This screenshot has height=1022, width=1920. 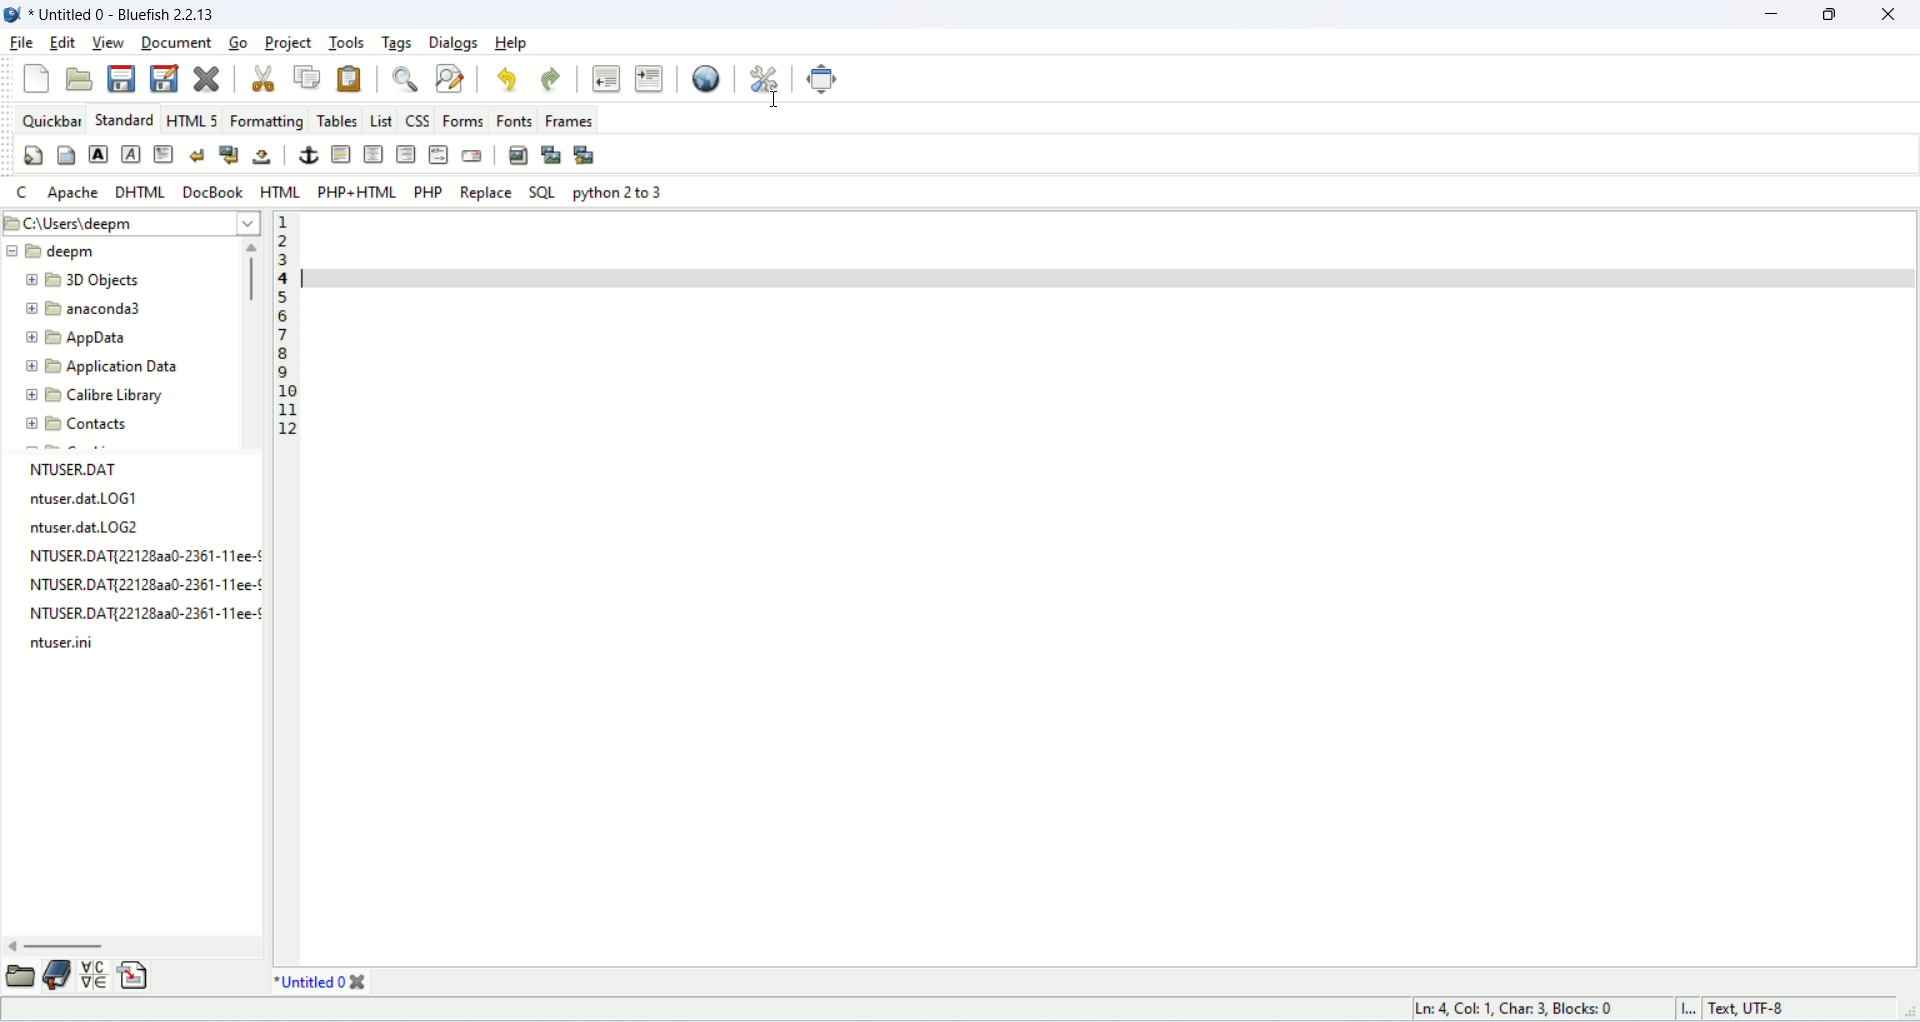 What do you see at coordinates (454, 44) in the screenshot?
I see `dialogs` at bounding box center [454, 44].